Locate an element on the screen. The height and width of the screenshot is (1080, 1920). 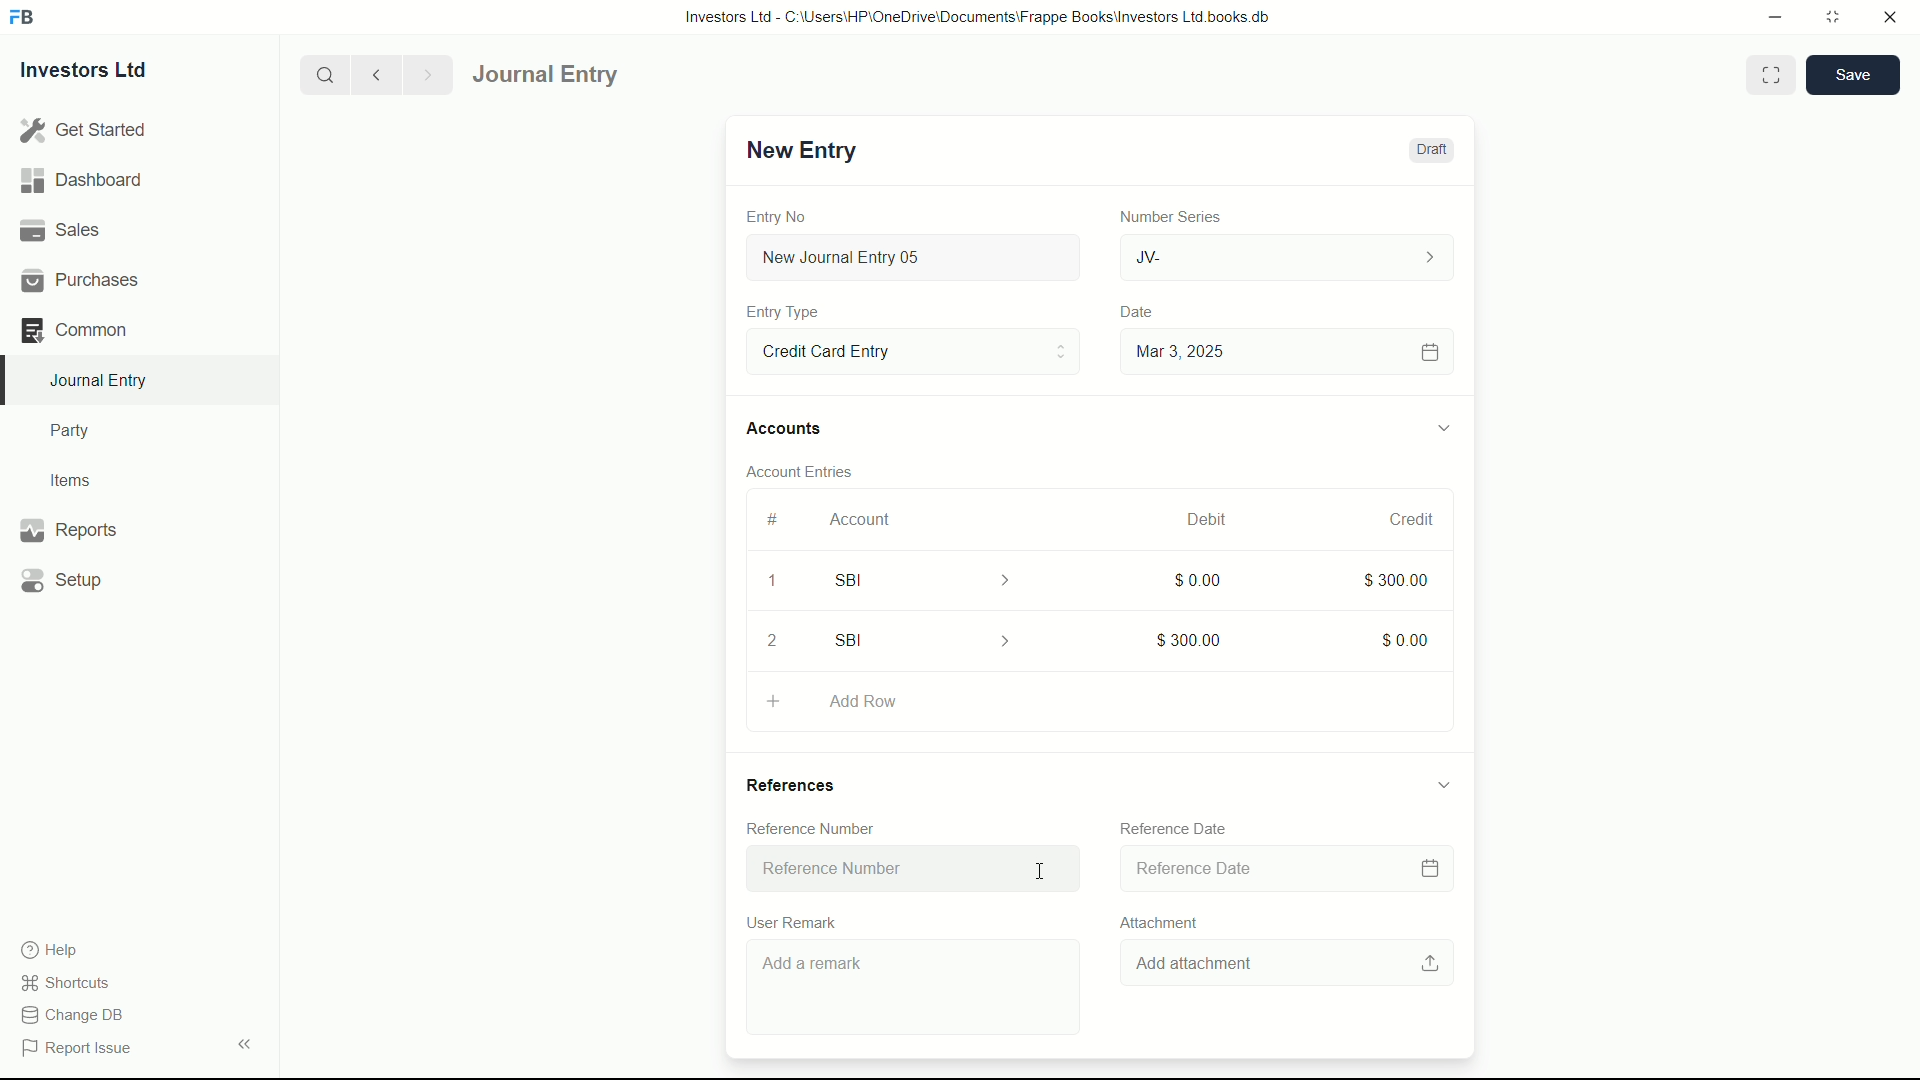
Accounts is located at coordinates (788, 429).